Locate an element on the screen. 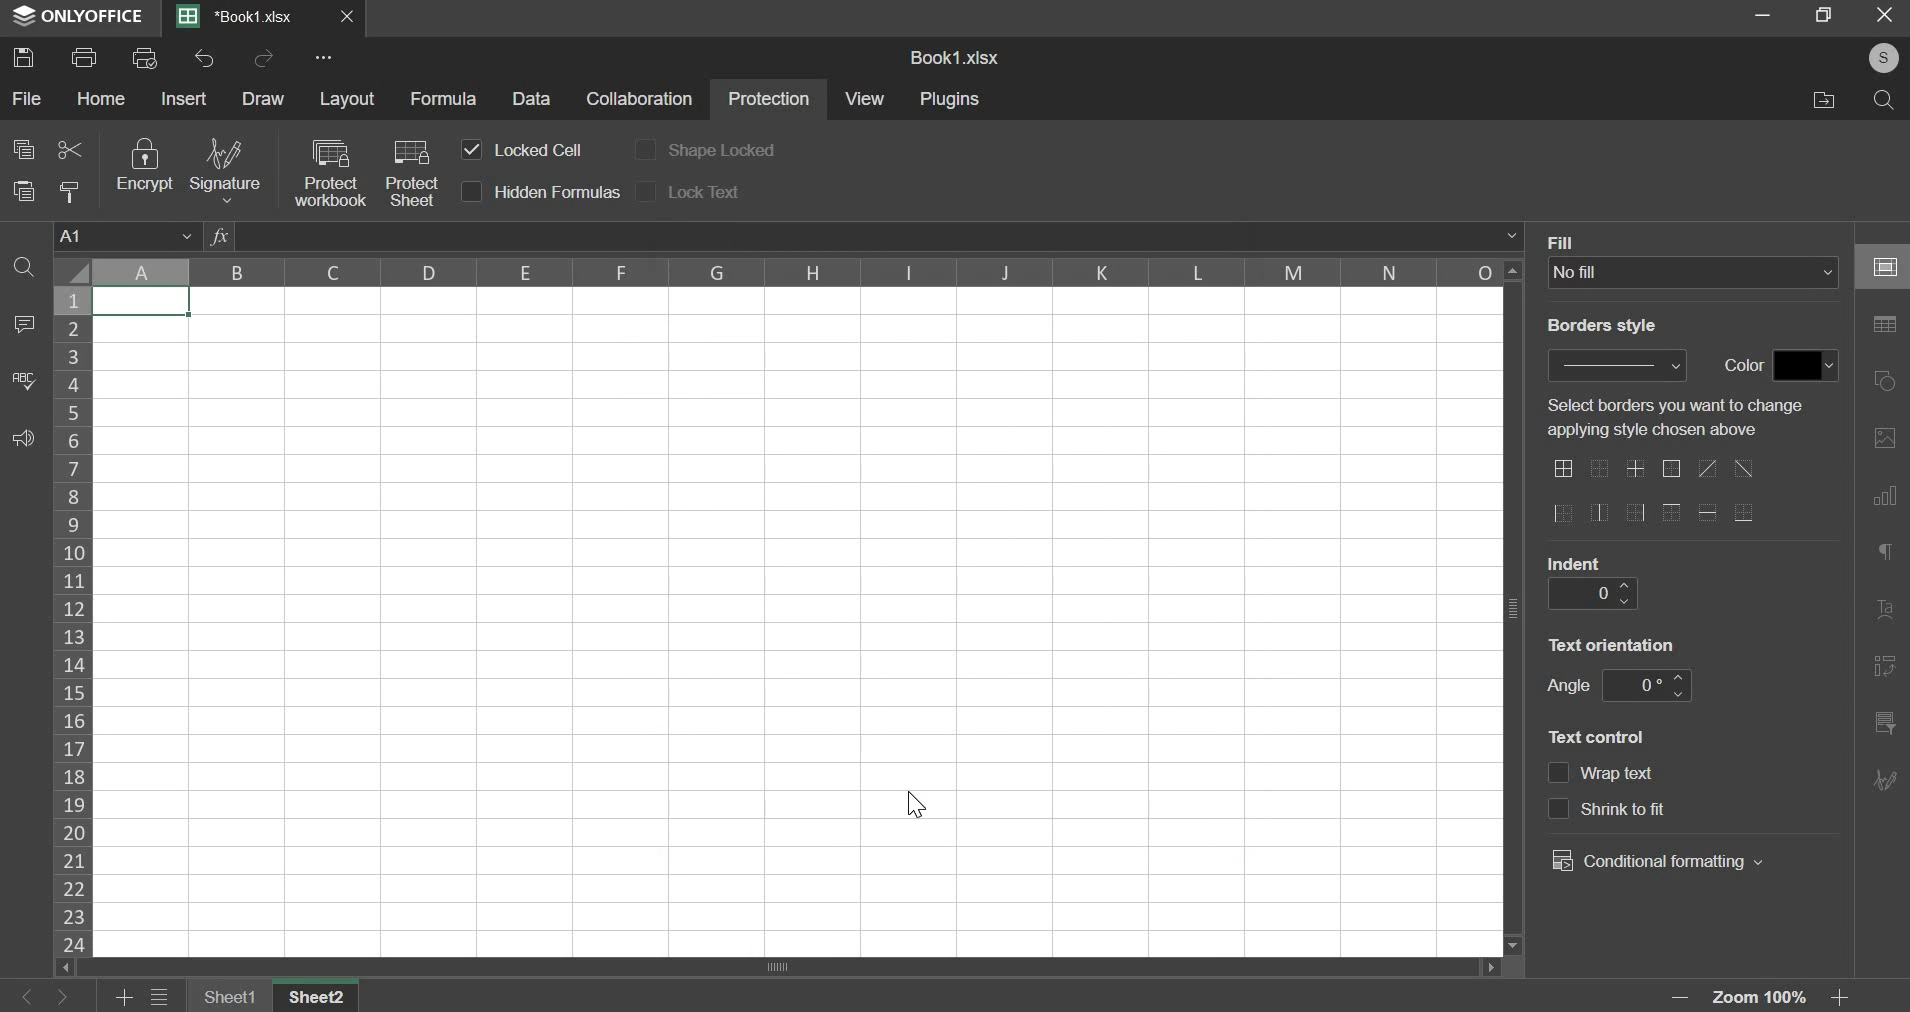 The image size is (1910, 1012). encrypt is located at coordinates (143, 166).